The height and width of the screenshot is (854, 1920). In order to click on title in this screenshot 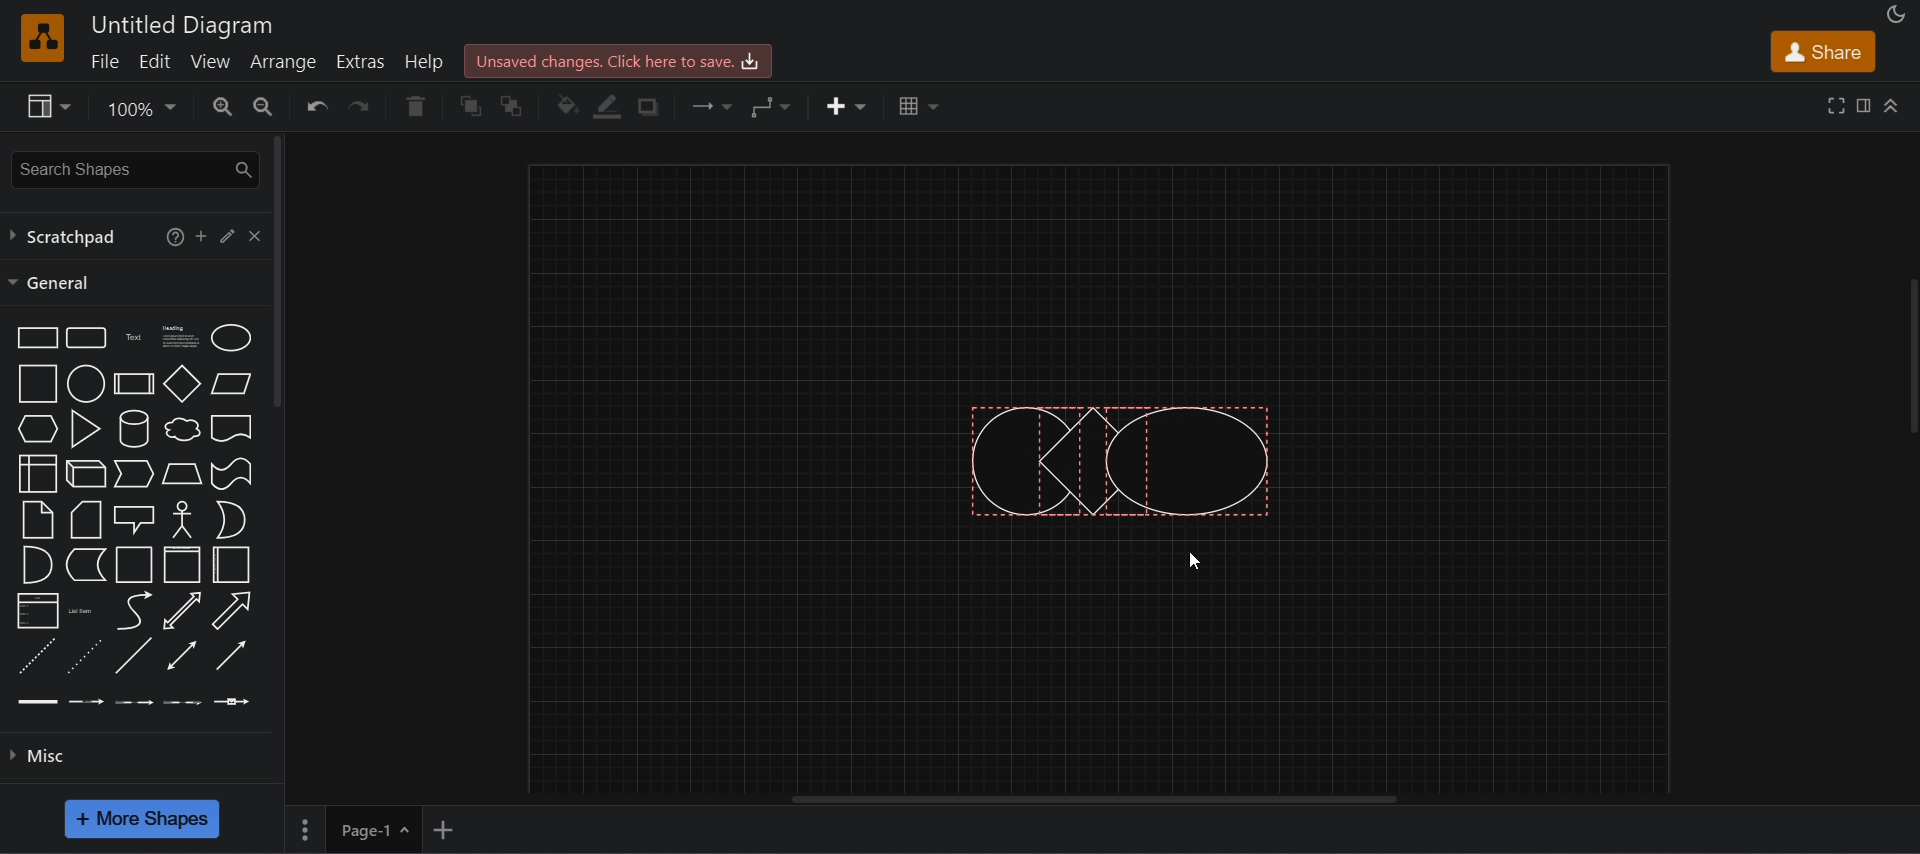, I will do `click(183, 26)`.